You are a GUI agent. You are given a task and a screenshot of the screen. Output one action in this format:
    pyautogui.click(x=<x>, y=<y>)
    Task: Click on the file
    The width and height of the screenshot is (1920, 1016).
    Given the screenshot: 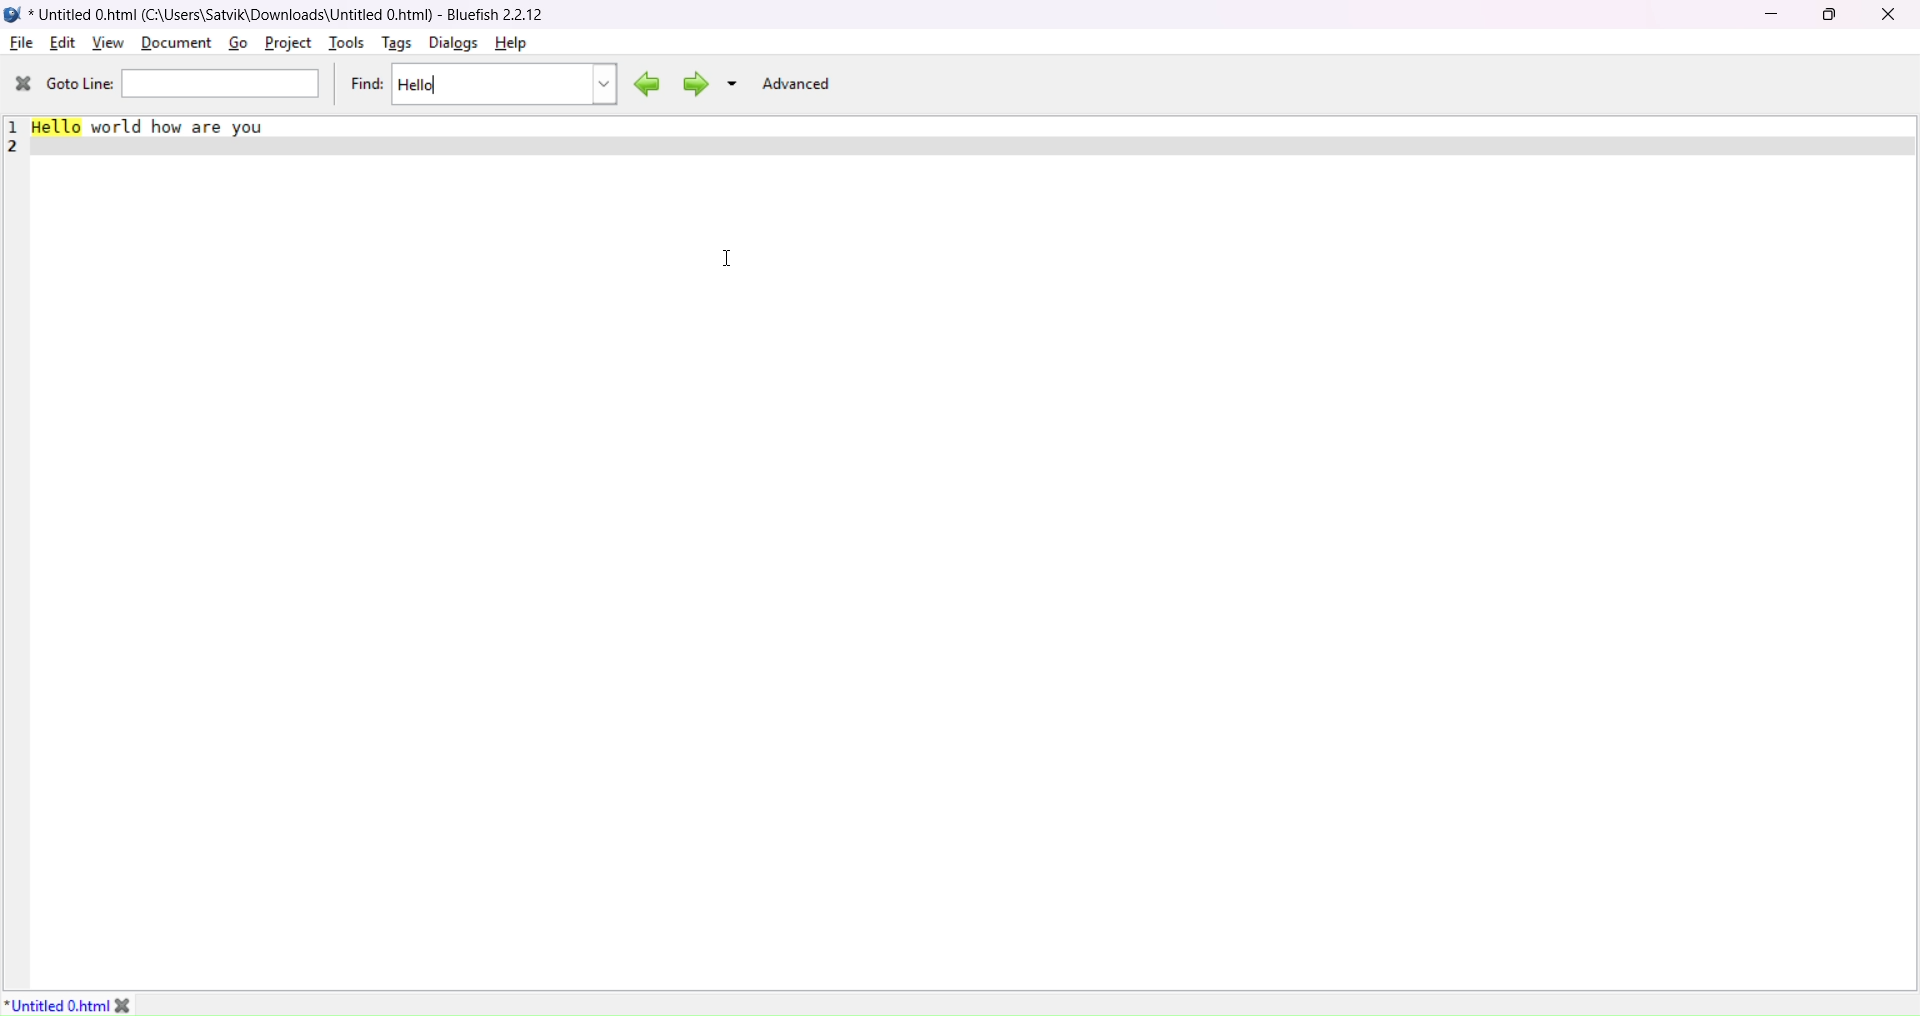 What is the action you would take?
    pyautogui.click(x=23, y=43)
    